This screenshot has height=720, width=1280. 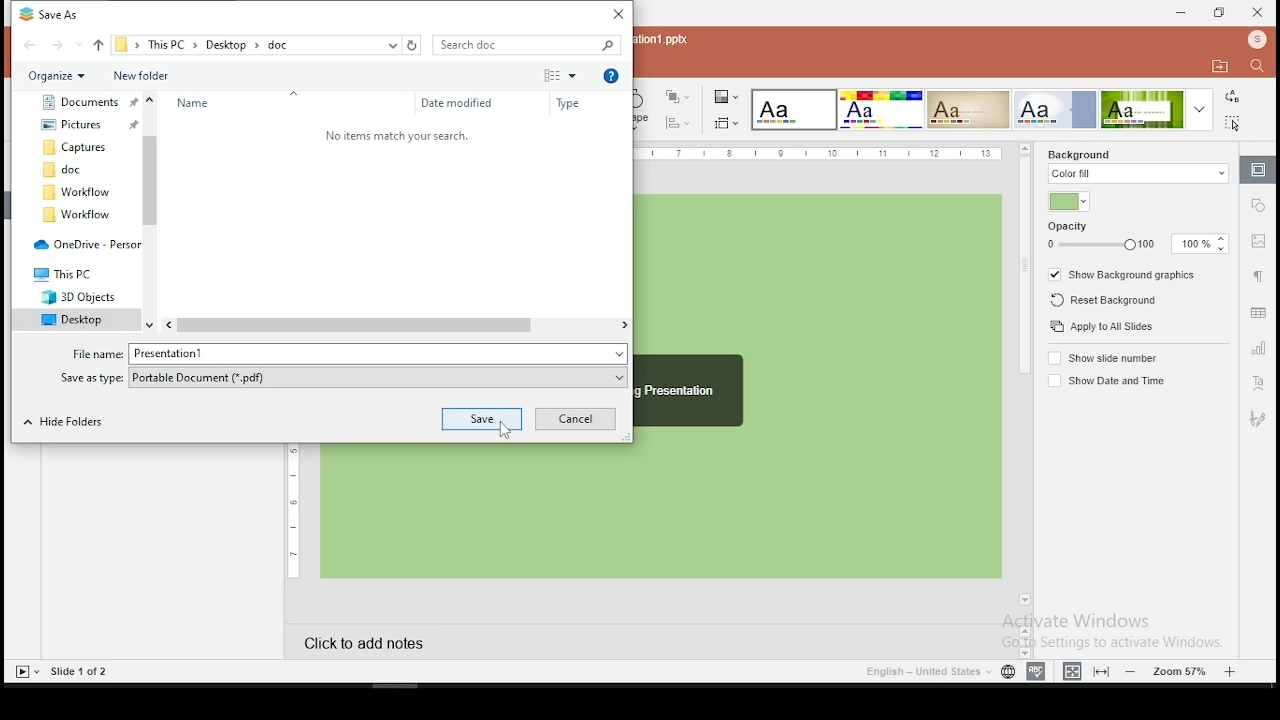 What do you see at coordinates (98, 45) in the screenshot?
I see `go up one folder` at bounding box center [98, 45].